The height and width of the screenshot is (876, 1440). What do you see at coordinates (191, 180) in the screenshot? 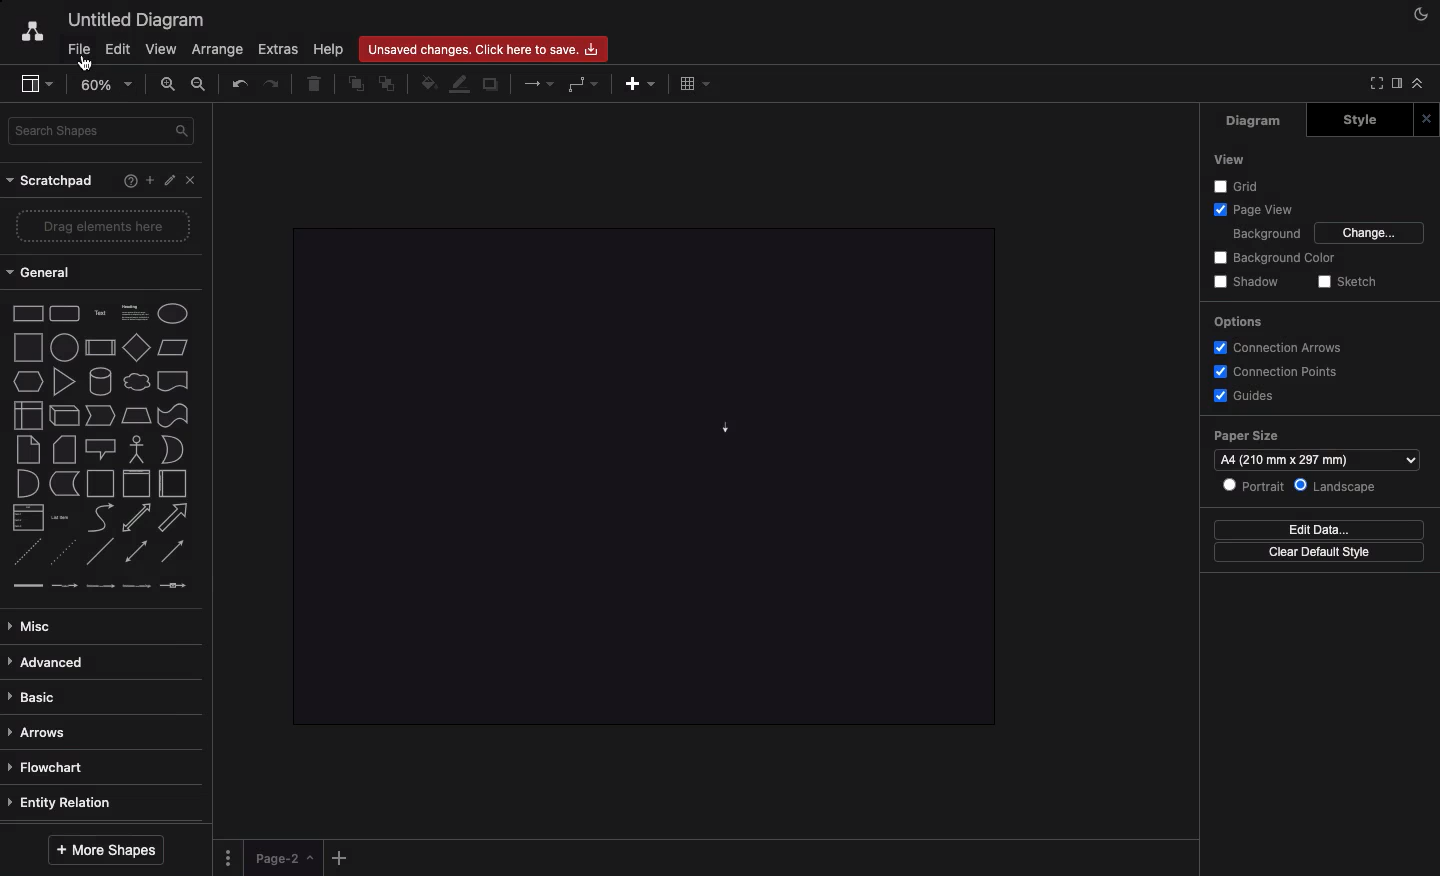
I see `Close` at bounding box center [191, 180].